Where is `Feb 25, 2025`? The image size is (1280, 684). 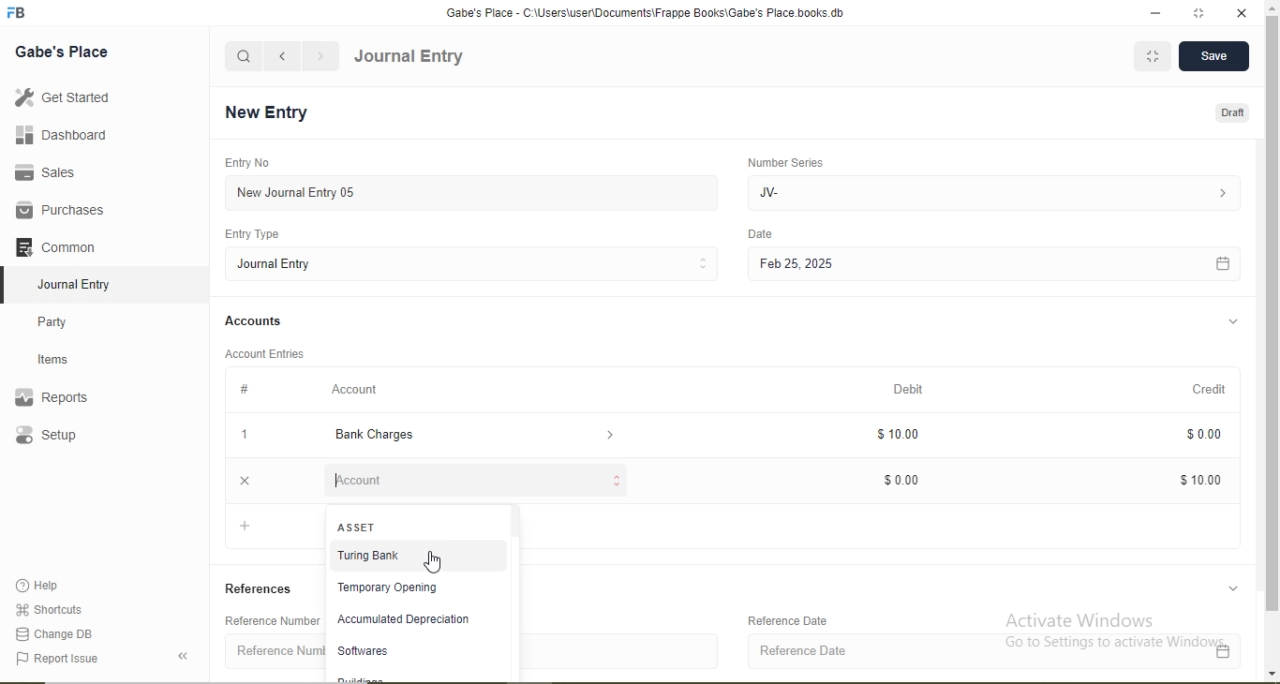 Feb 25, 2025 is located at coordinates (998, 265).